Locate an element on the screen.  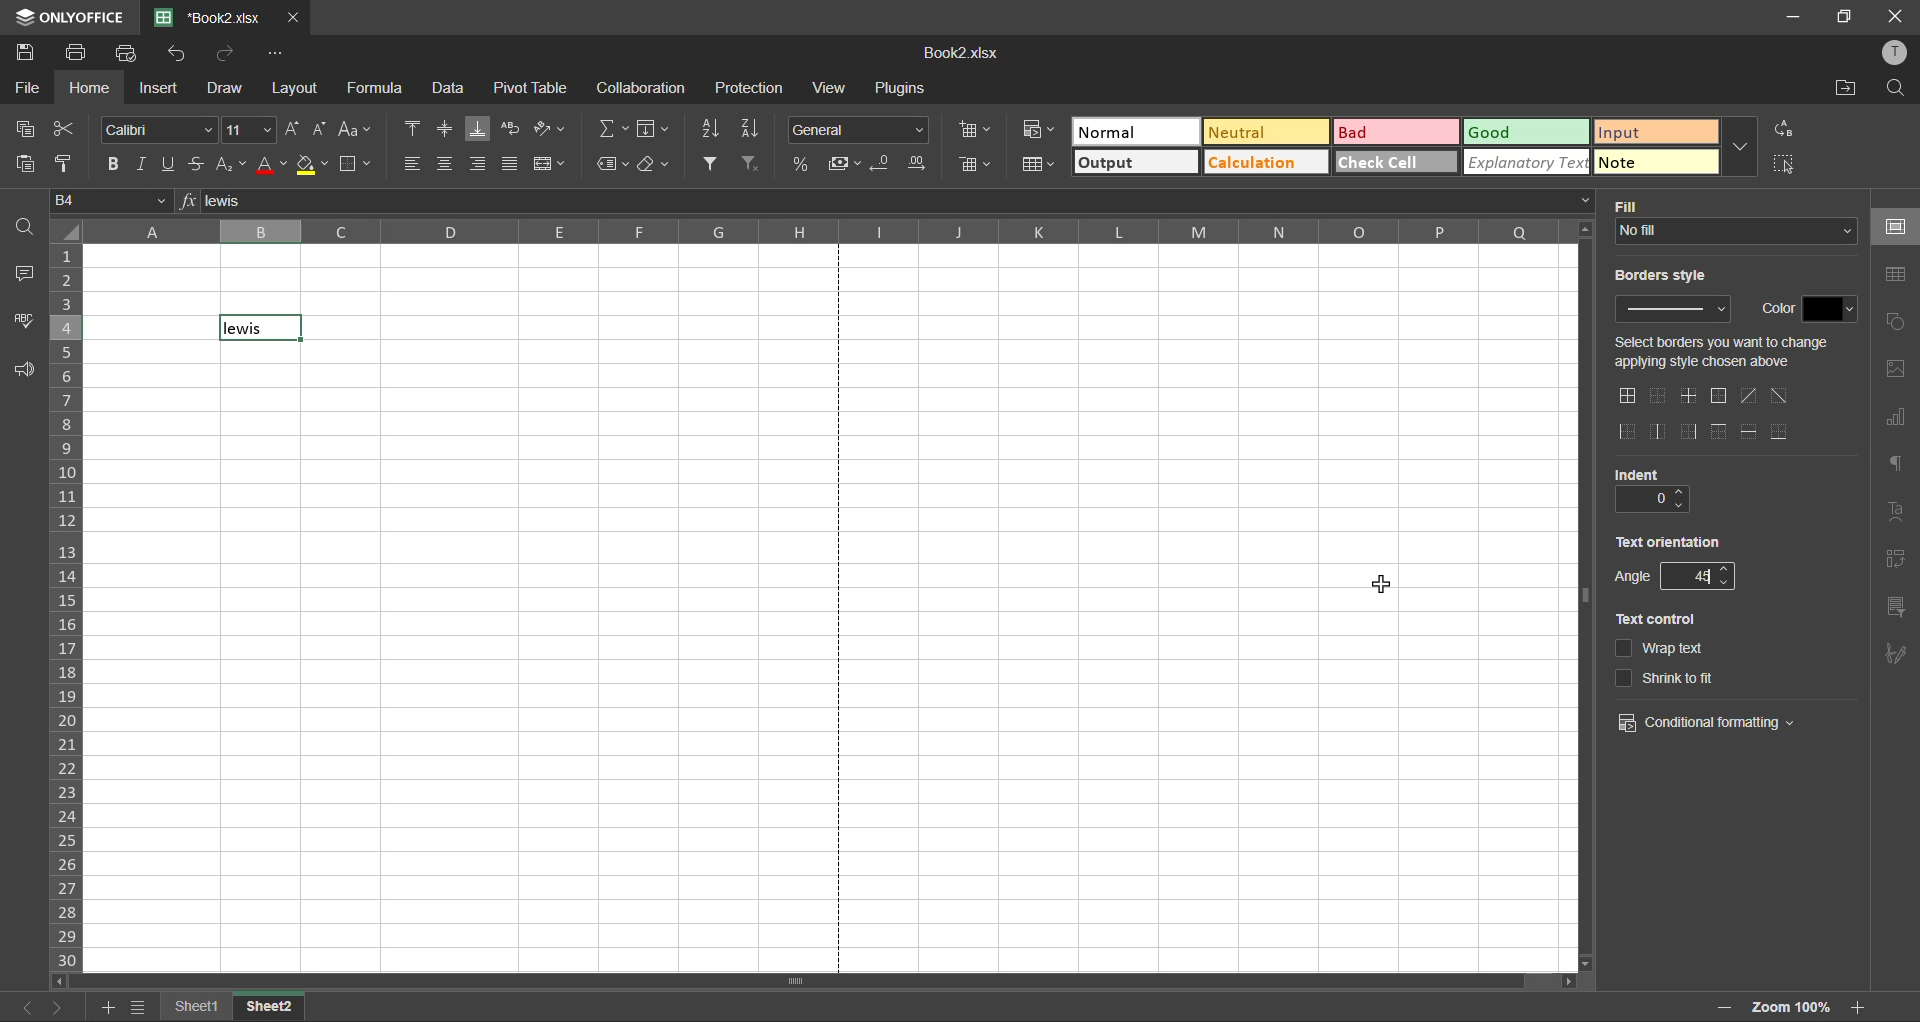
good is located at coordinates (1528, 132).